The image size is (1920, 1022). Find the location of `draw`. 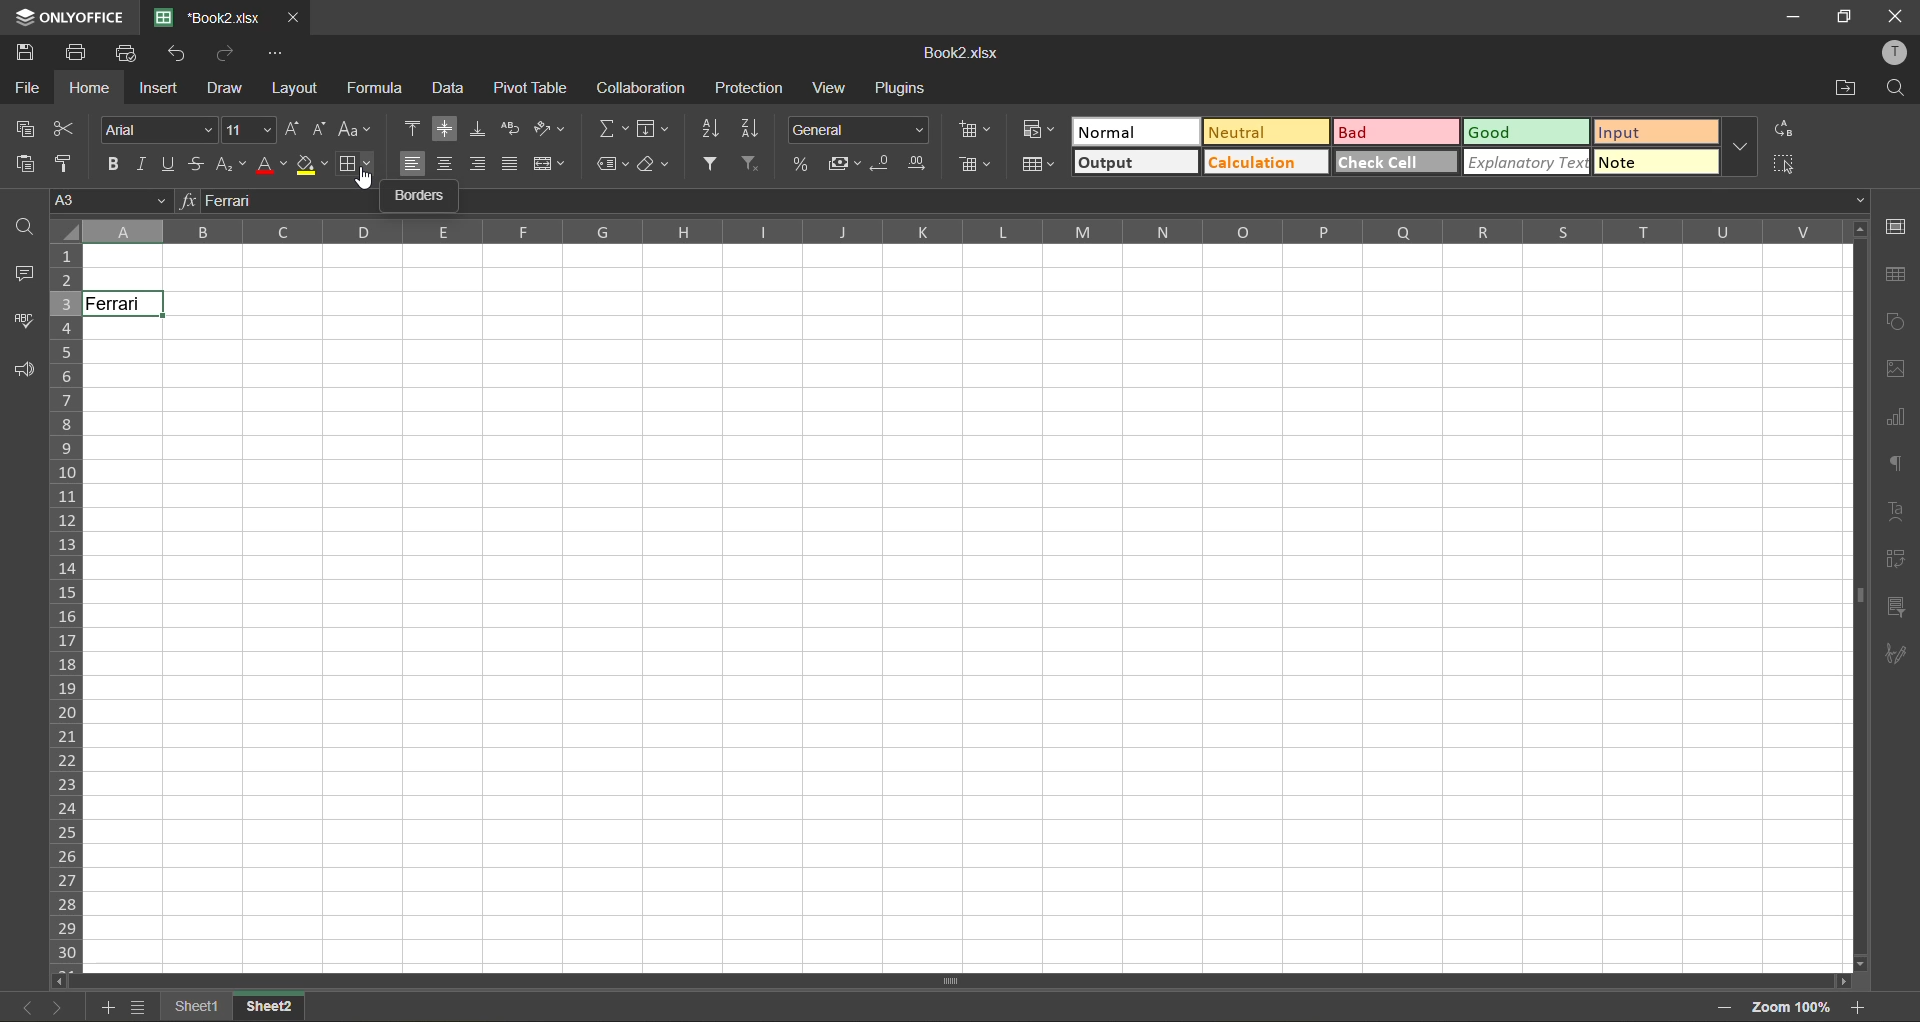

draw is located at coordinates (224, 88).